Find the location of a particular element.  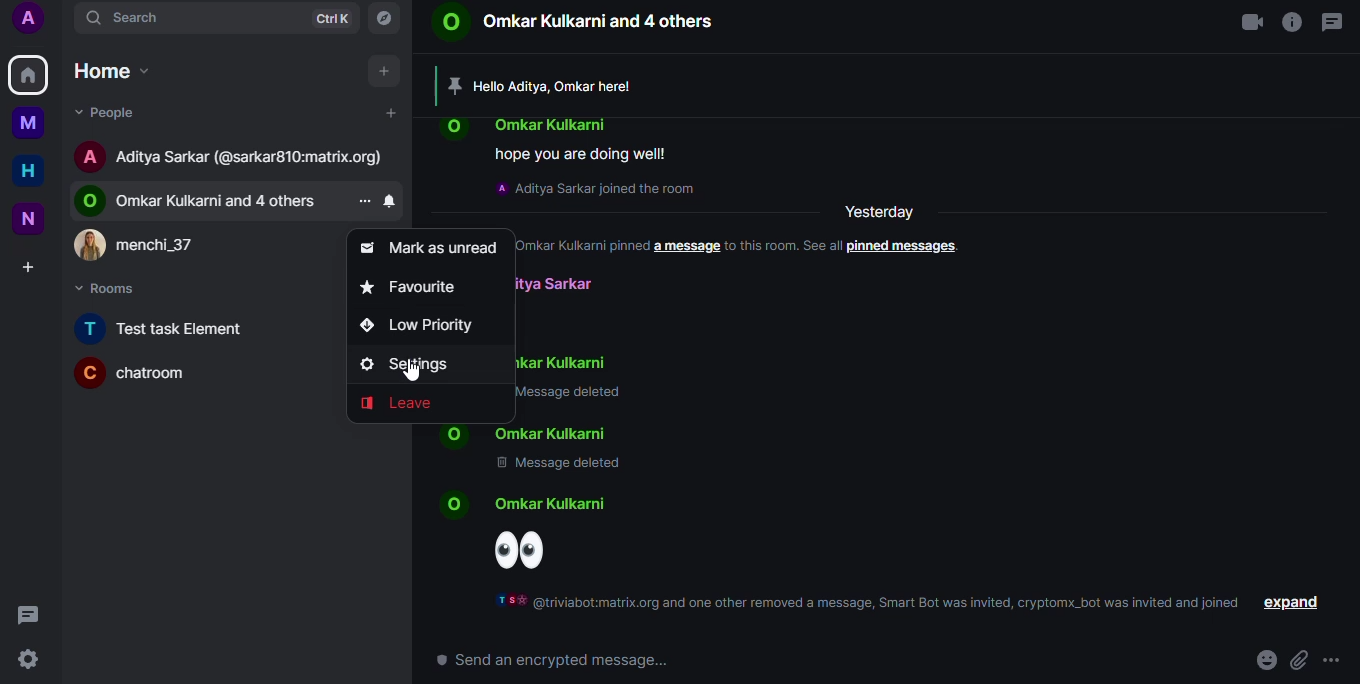

‘expand is located at coordinates (1293, 602).